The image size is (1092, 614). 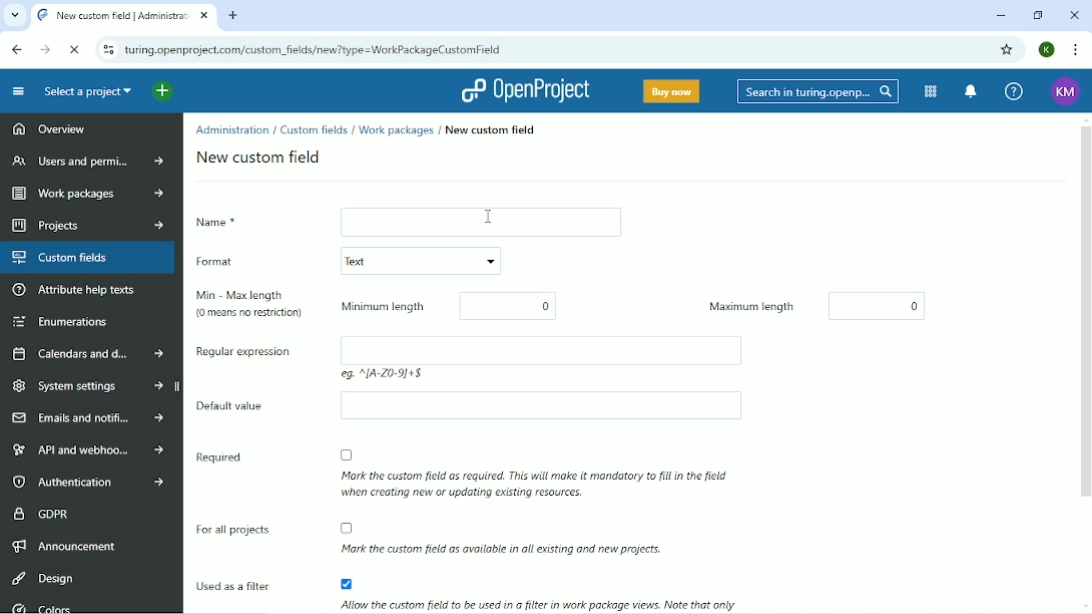 What do you see at coordinates (125, 17) in the screenshot?
I see `New custom field | Administration` at bounding box center [125, 17].